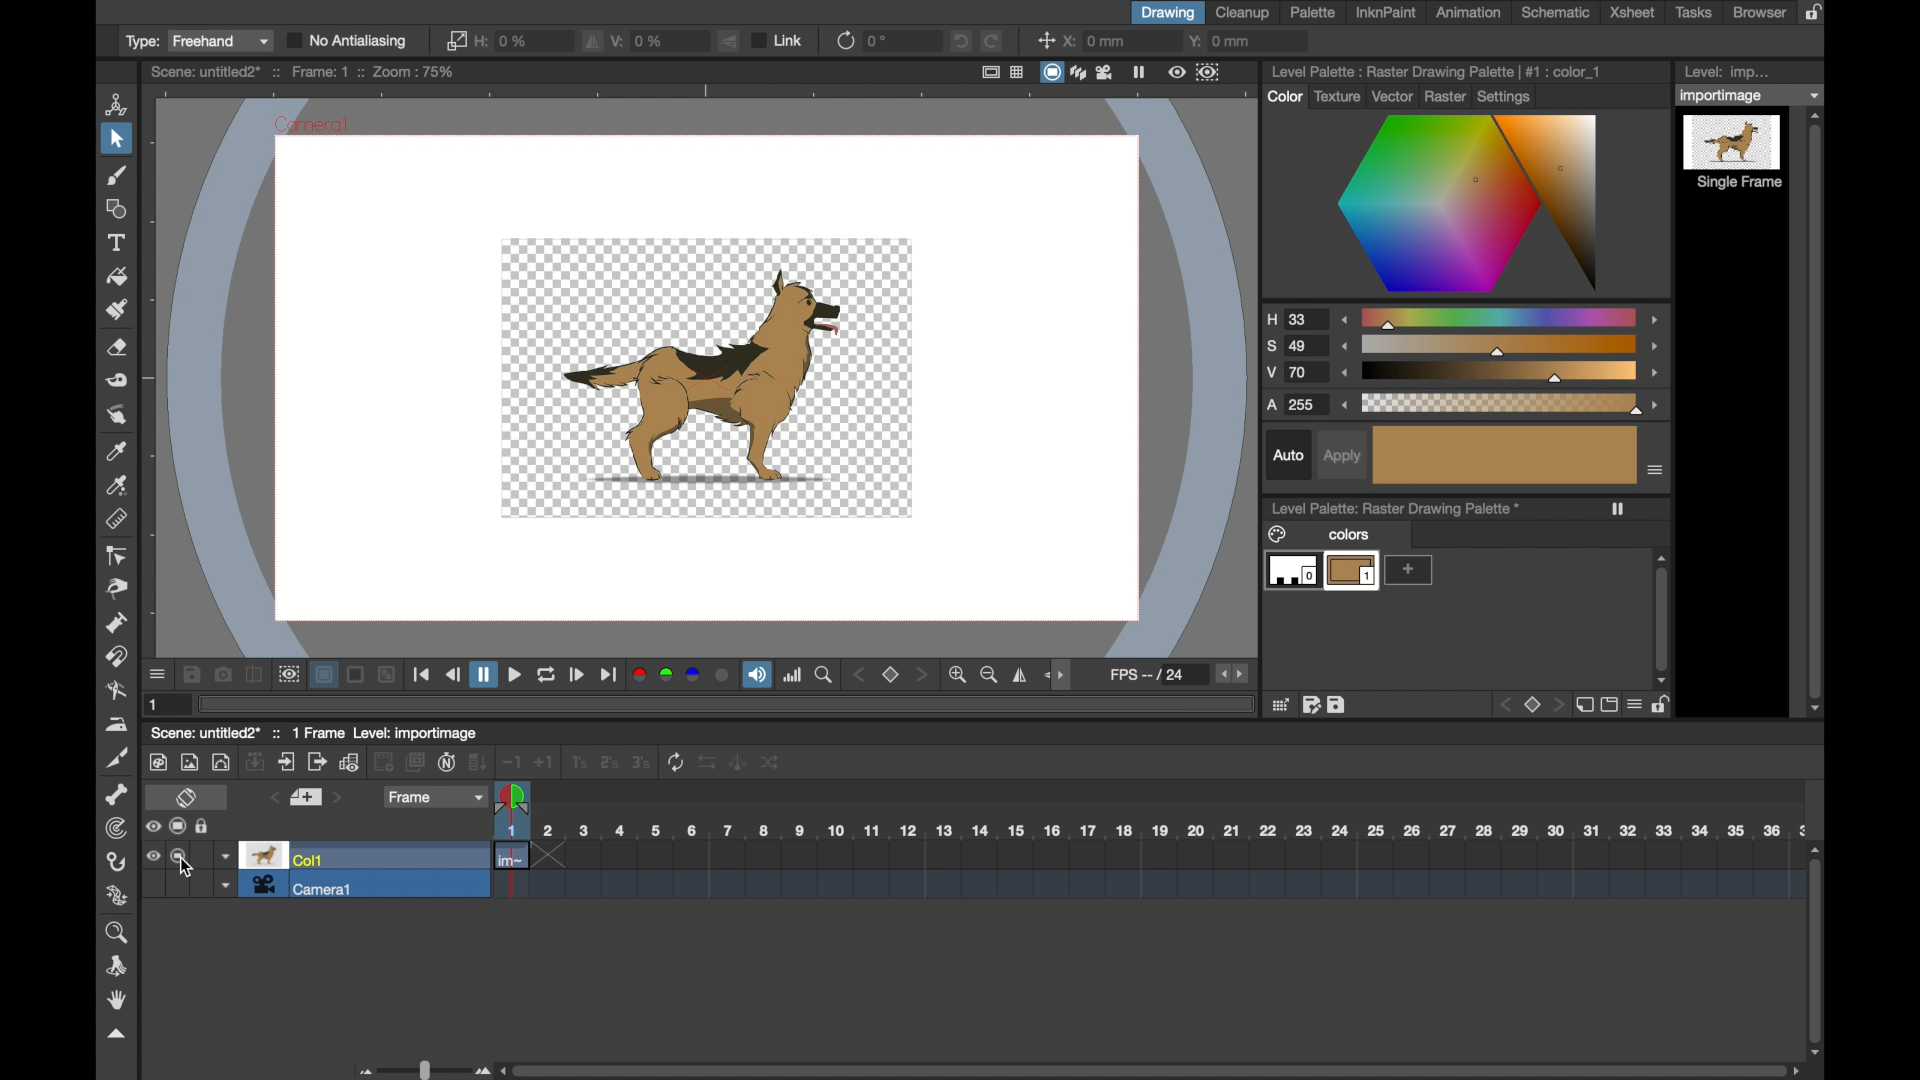 The image size is (1920, 1080). Describe the element at coordinates (115, 862) in the screenshot. I see `hook tool` at that location.